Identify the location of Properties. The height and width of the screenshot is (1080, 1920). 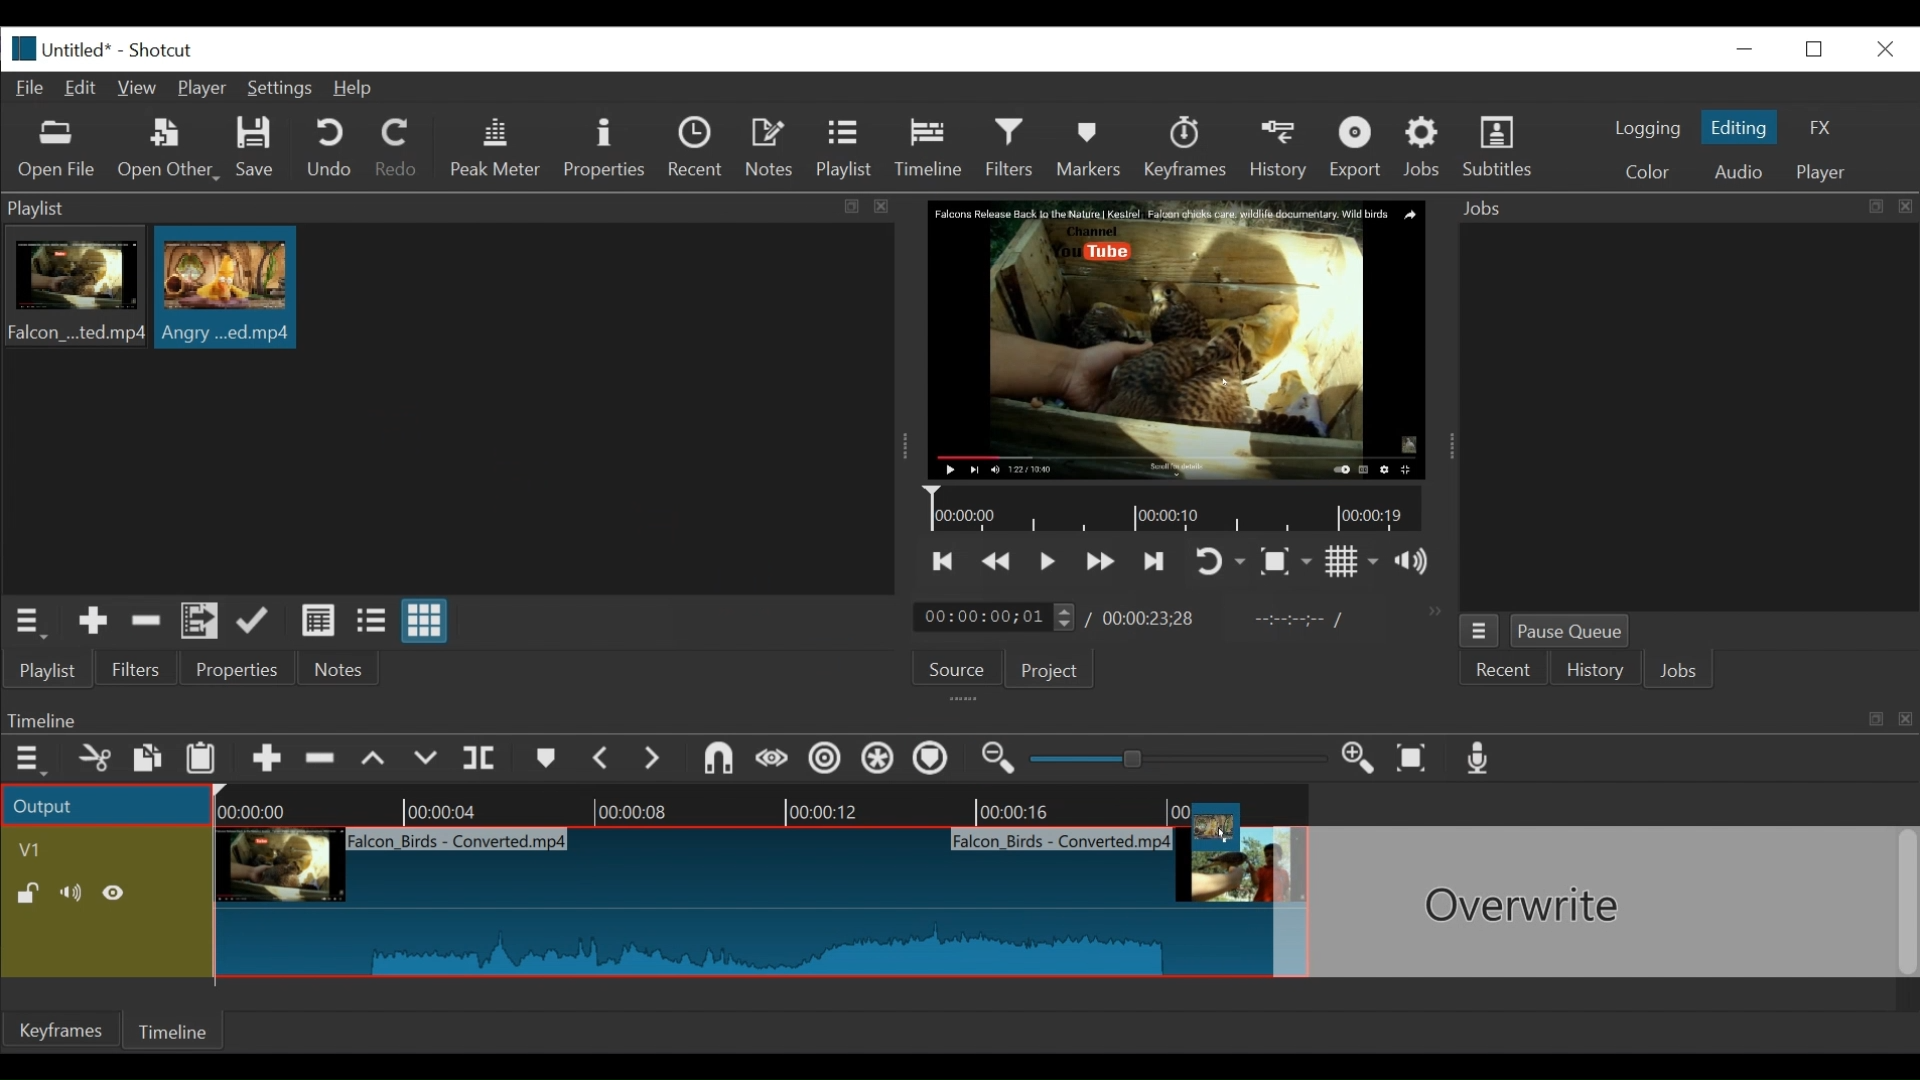
(607, 148).